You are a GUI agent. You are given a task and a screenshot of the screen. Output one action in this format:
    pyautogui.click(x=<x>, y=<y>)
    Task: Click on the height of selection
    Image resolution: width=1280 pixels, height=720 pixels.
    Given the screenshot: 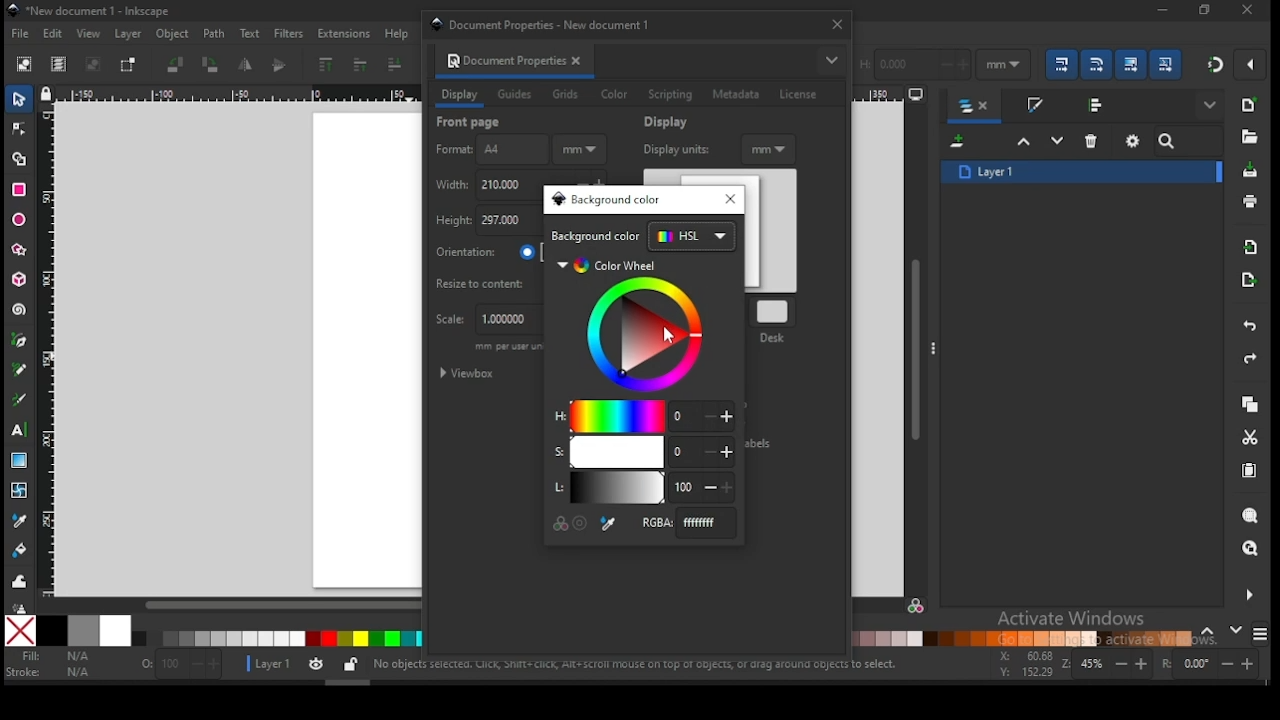 What is the action you would take?
    pyautogui.click(x=913, y=62)
    